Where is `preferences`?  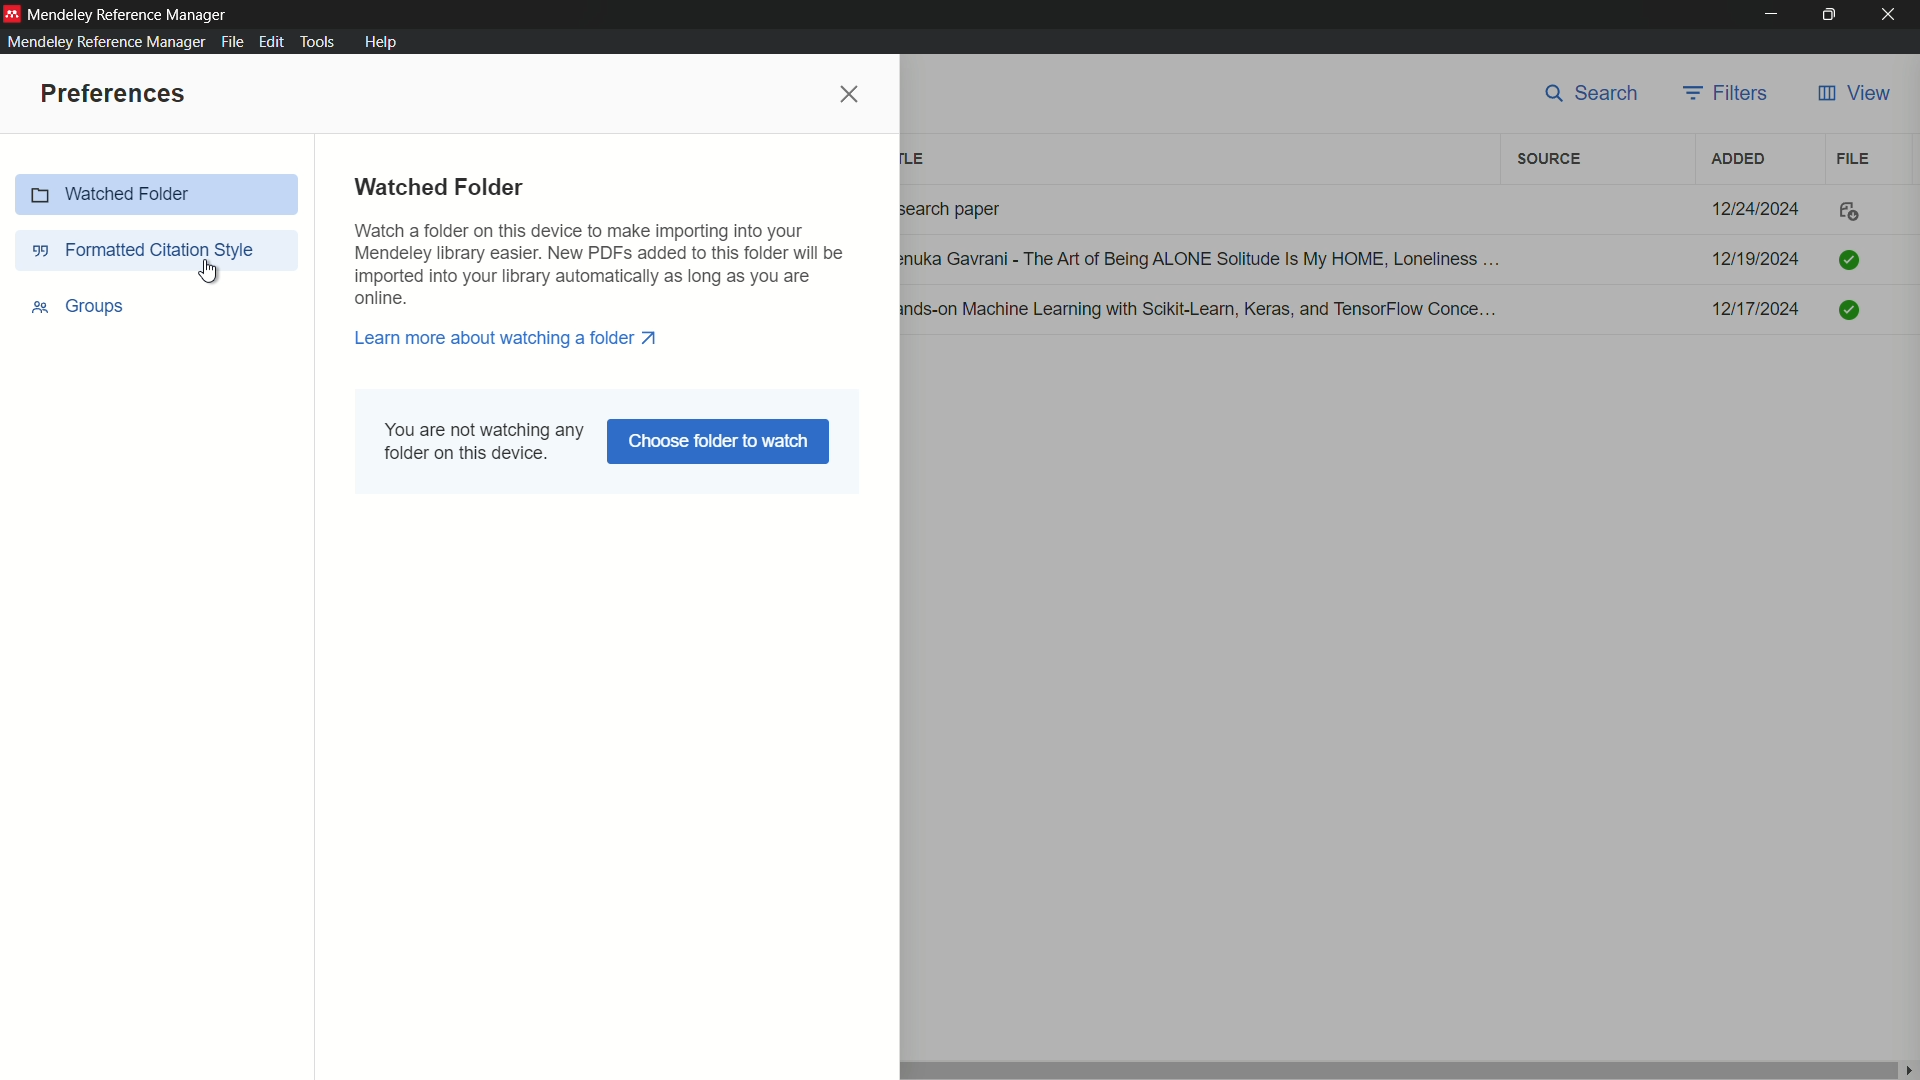 preferences is located at coordinates (110, 94).